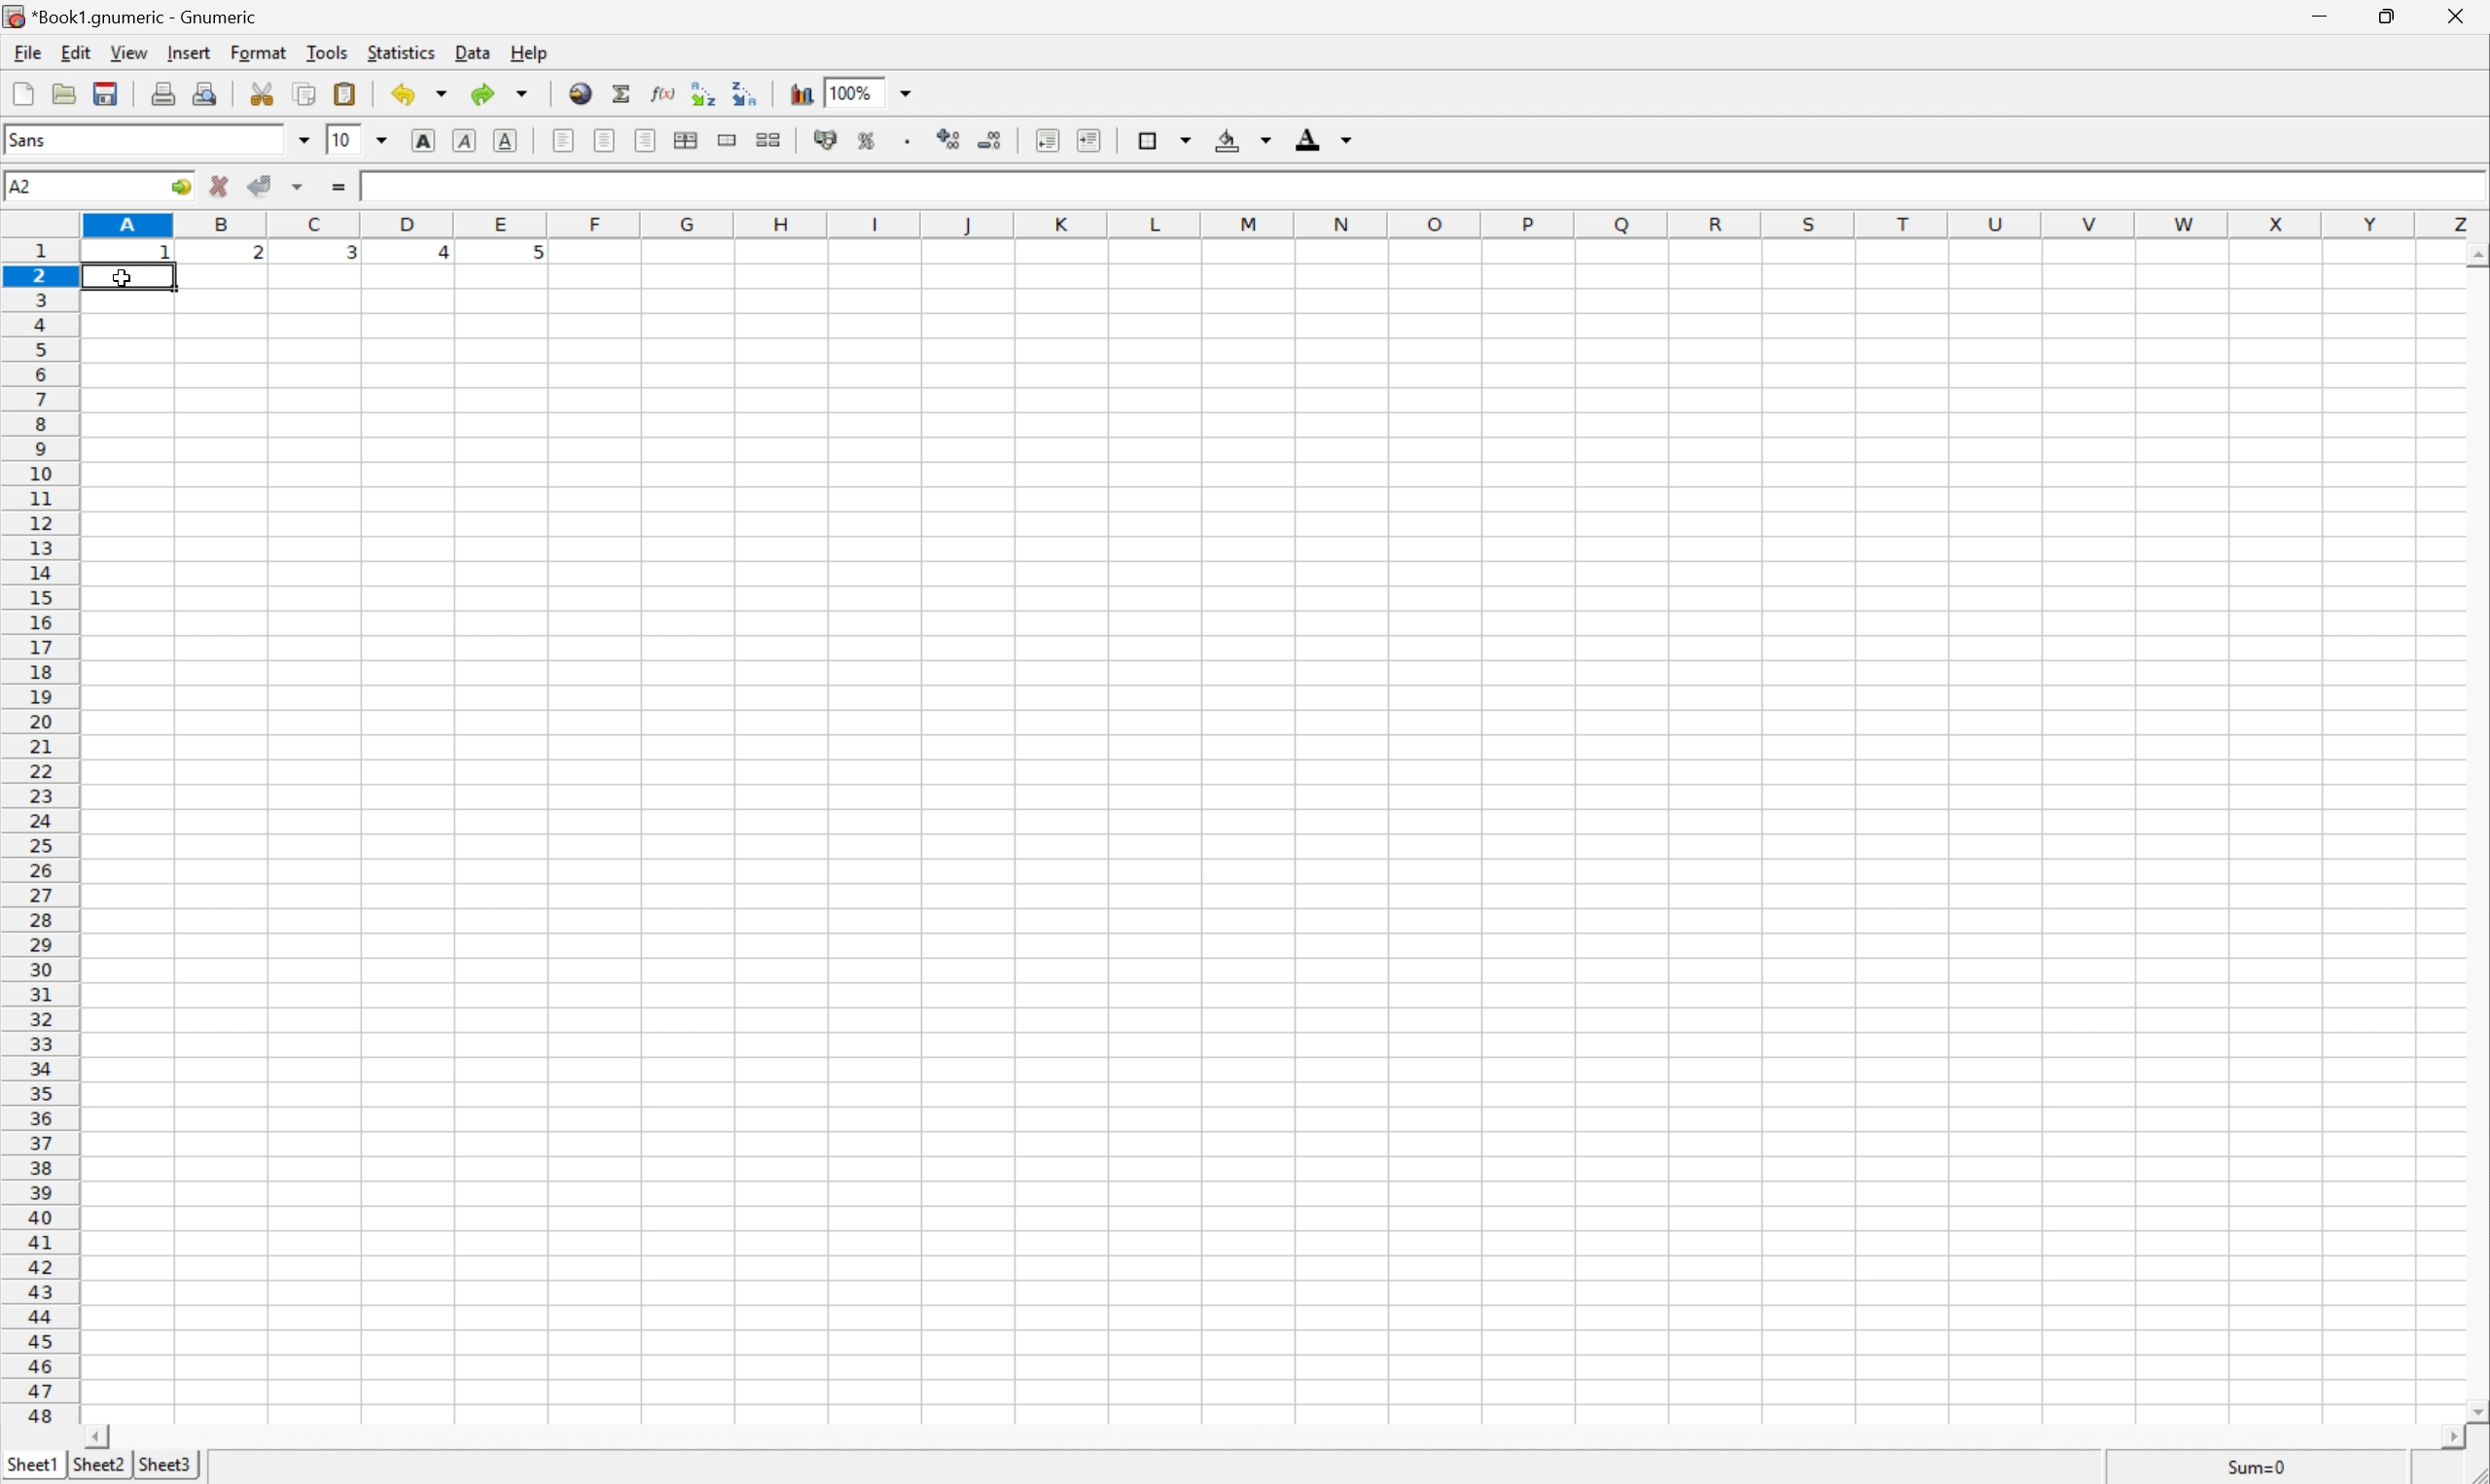 This screenshot has height=1484, width=2490. Describe the element at coordinates (428, 139) in the screenshot. I see `bold` at that location.